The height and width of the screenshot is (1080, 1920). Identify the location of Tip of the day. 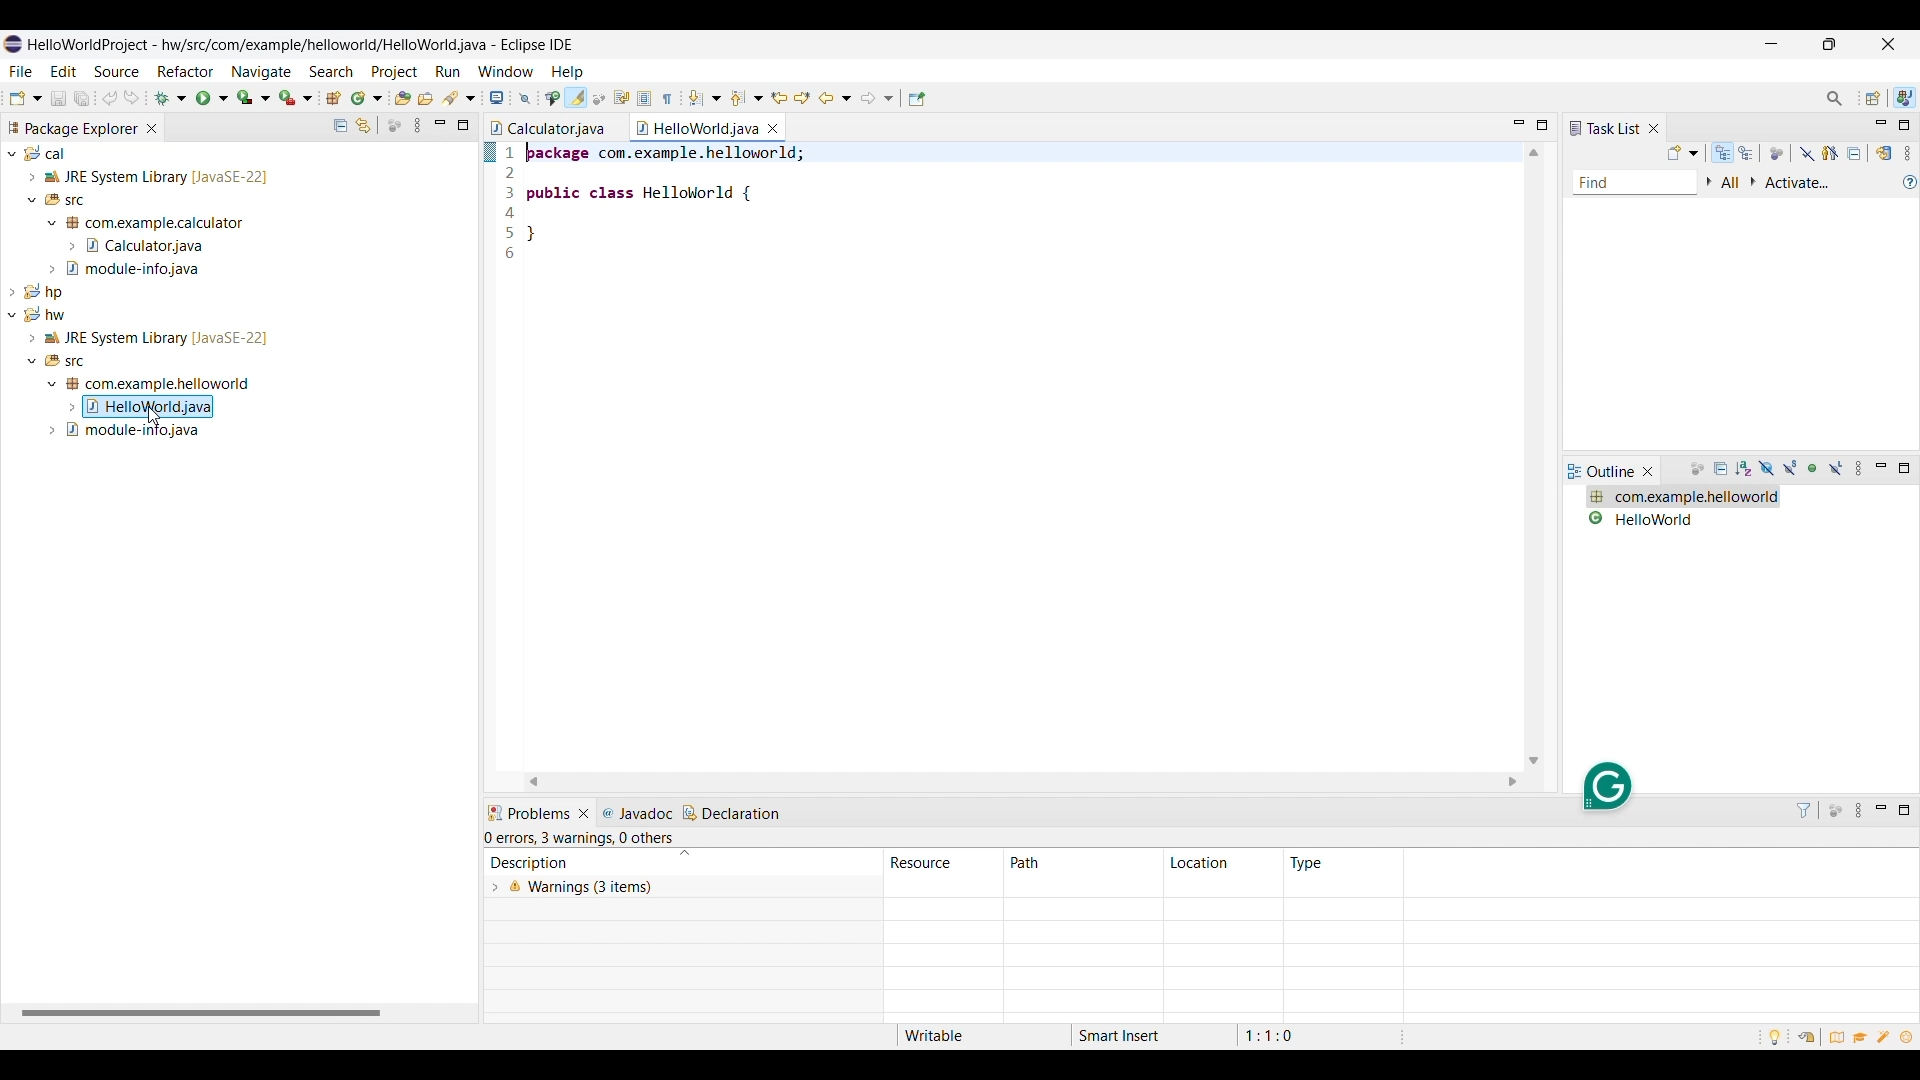
(1775, 1038).